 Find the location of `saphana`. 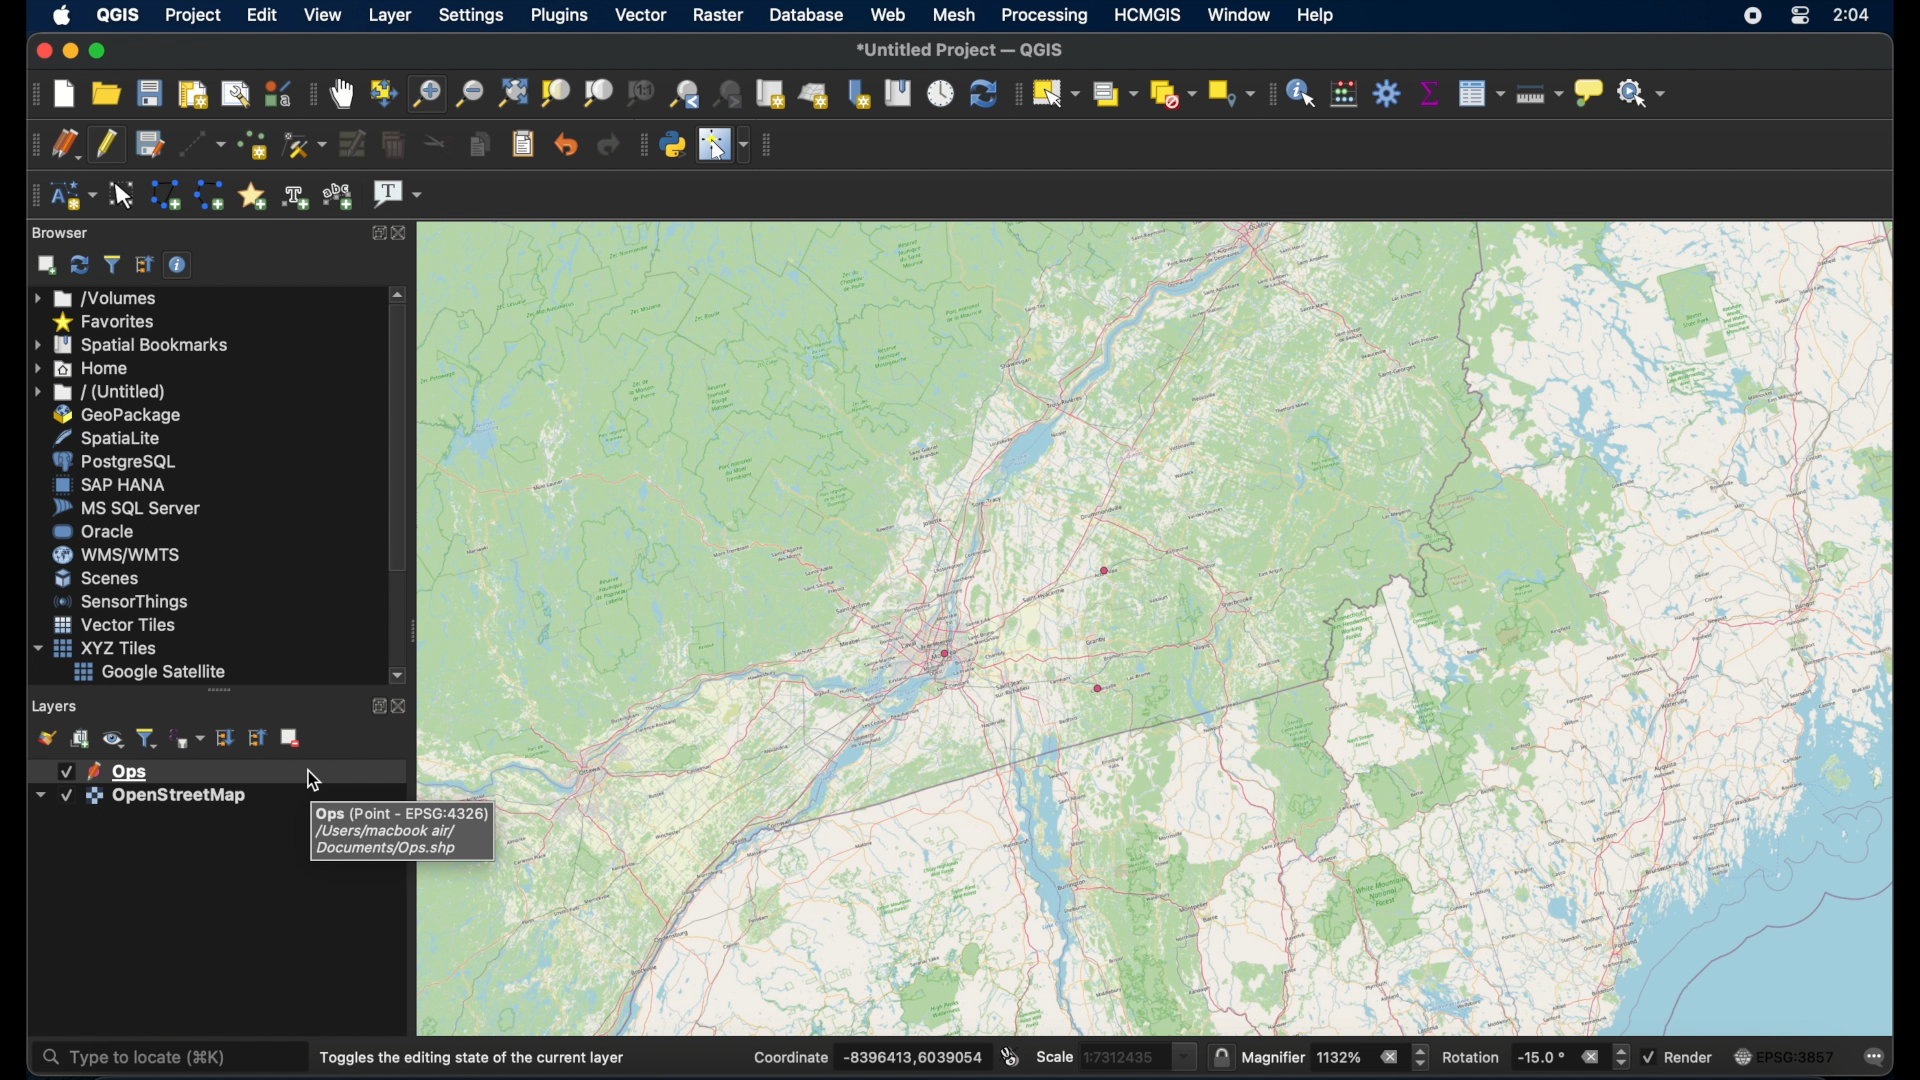

saphana is located at coordinates (106, 486).